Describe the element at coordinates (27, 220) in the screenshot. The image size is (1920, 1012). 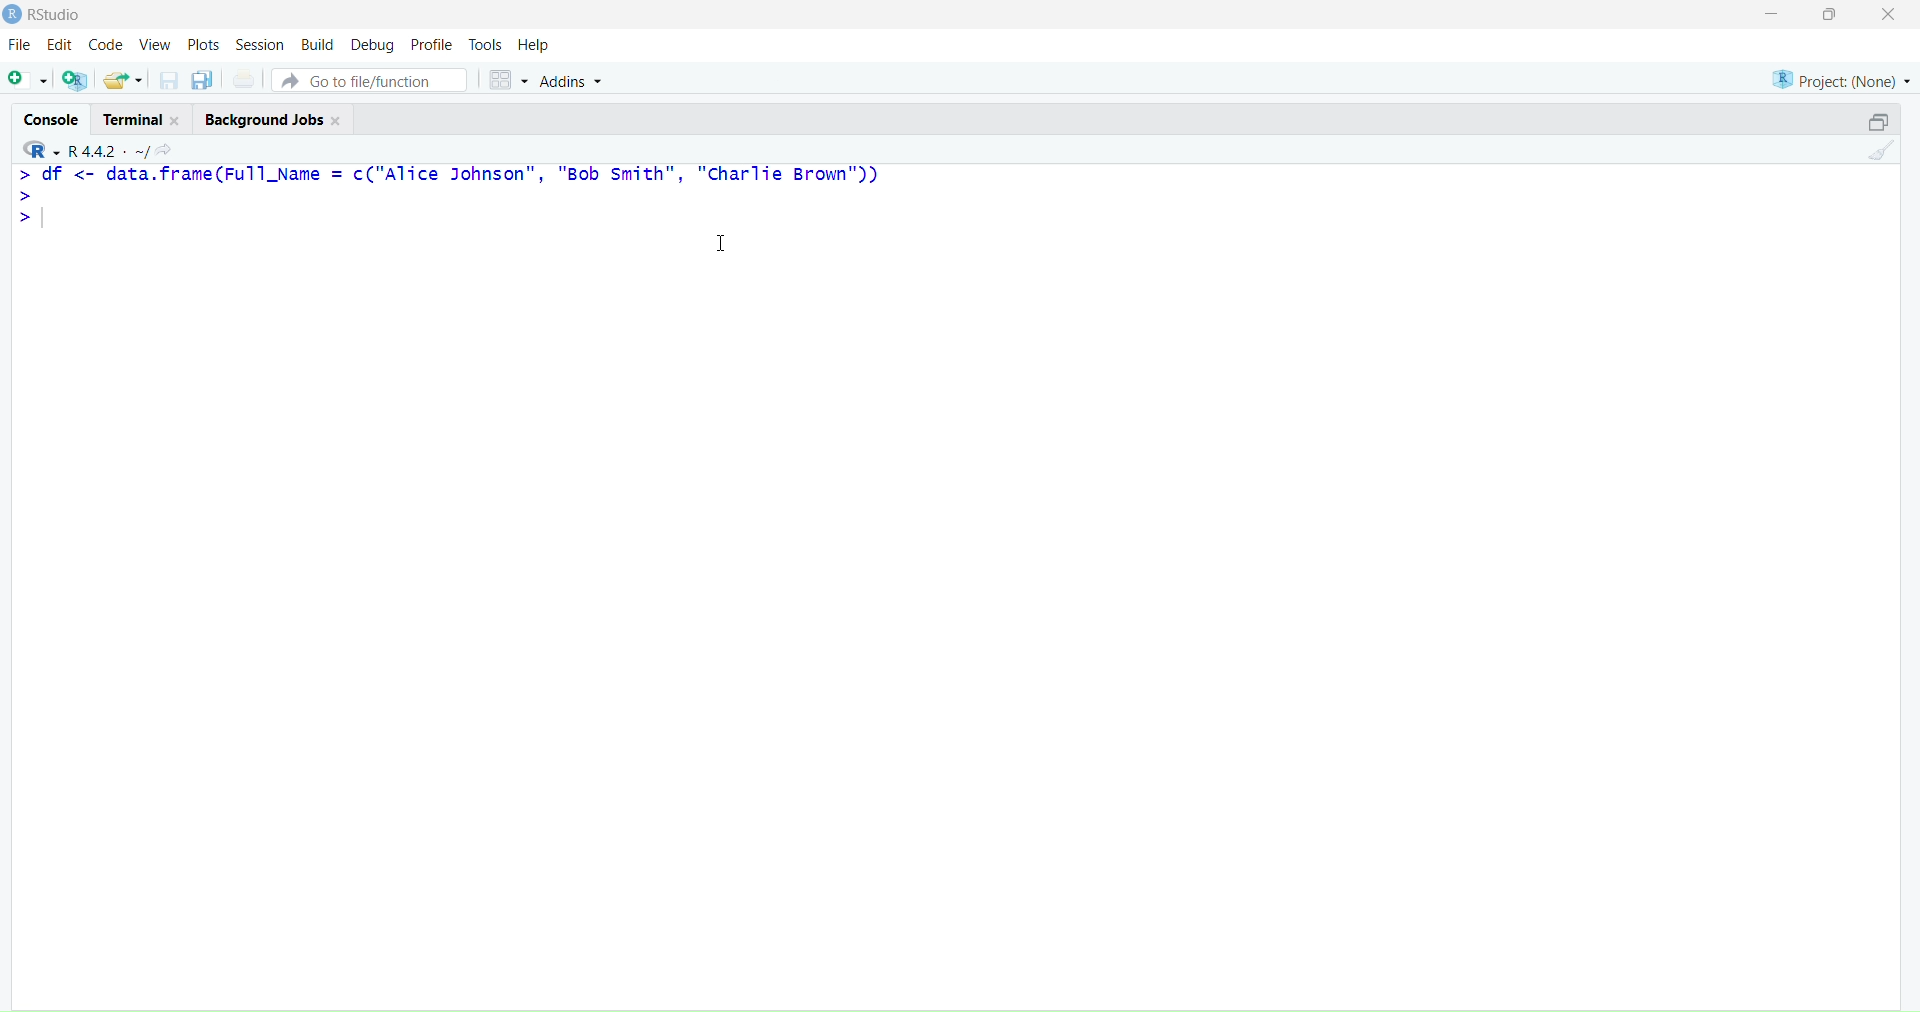
I see `Prompt Cursor` at that location.